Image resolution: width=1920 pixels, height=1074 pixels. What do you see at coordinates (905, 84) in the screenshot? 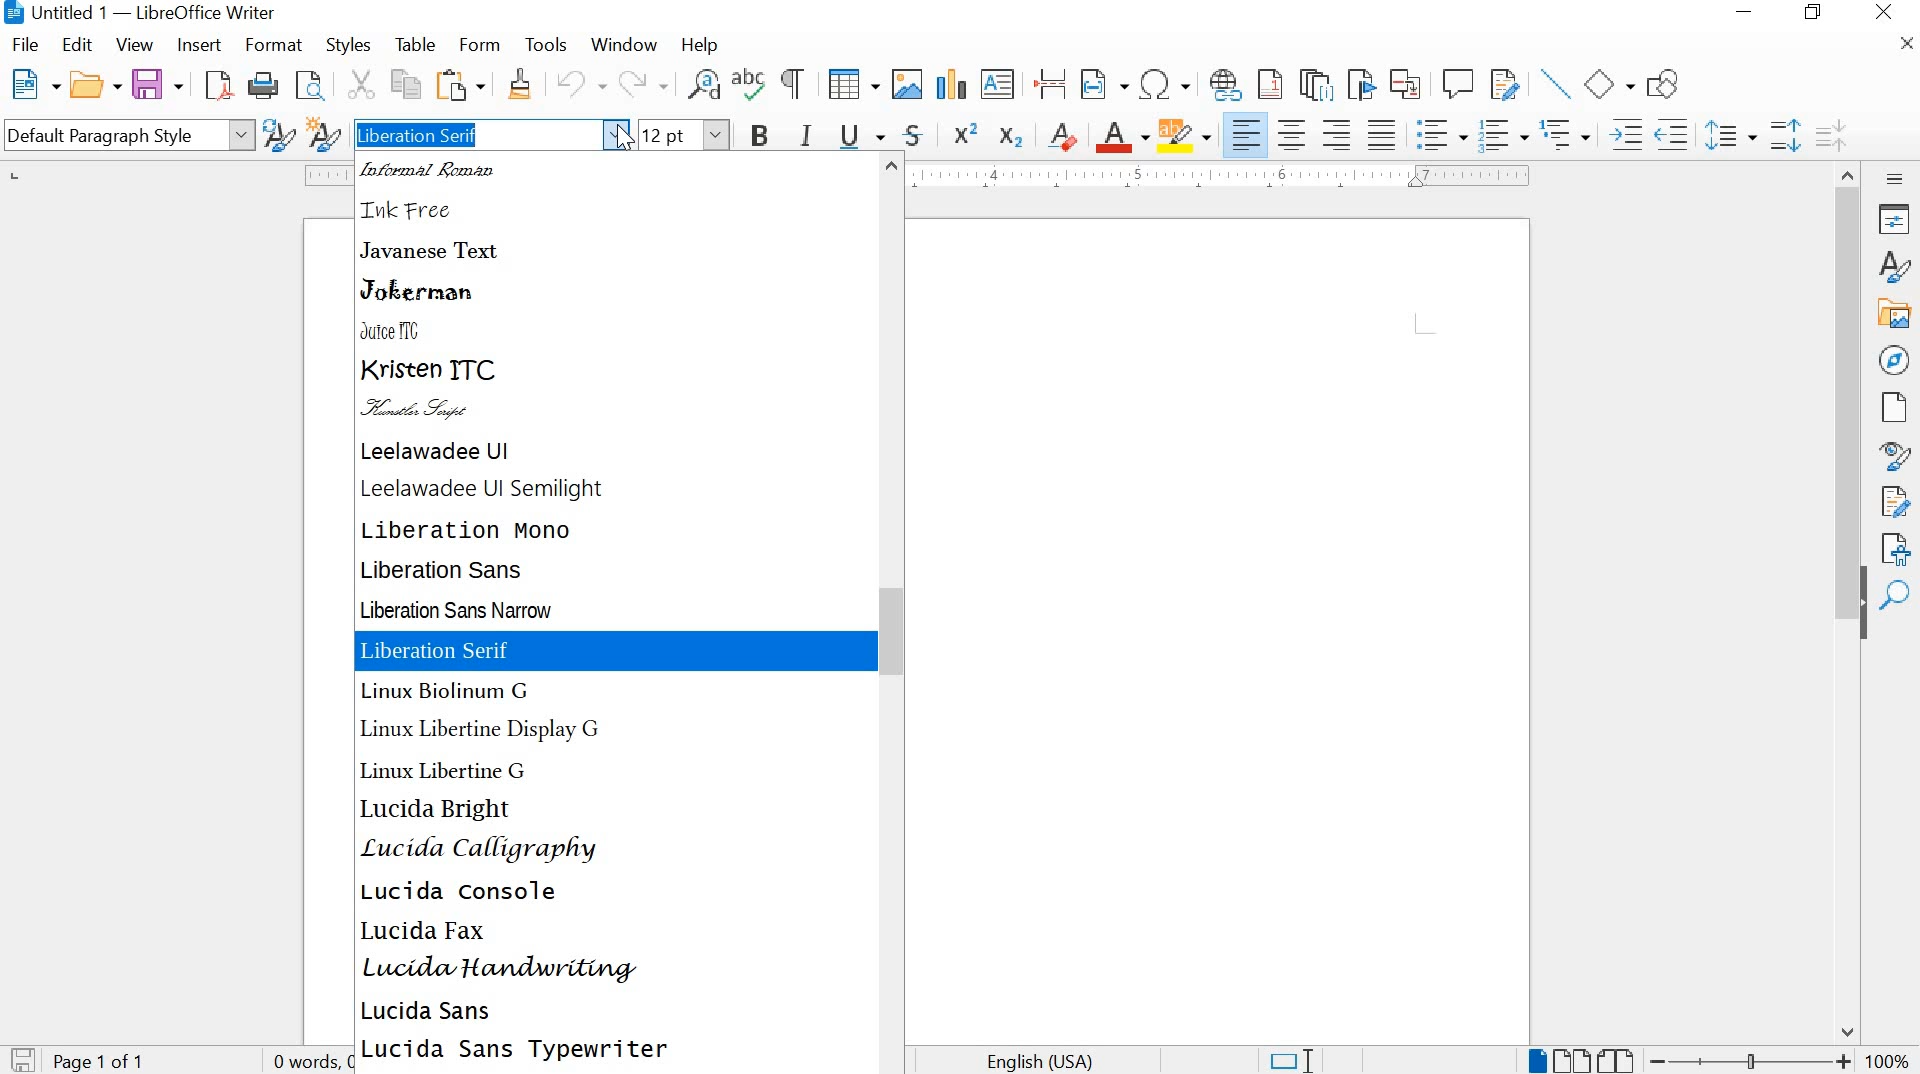
I see `INSERT IMAGE` at bounding box center [905, 84].